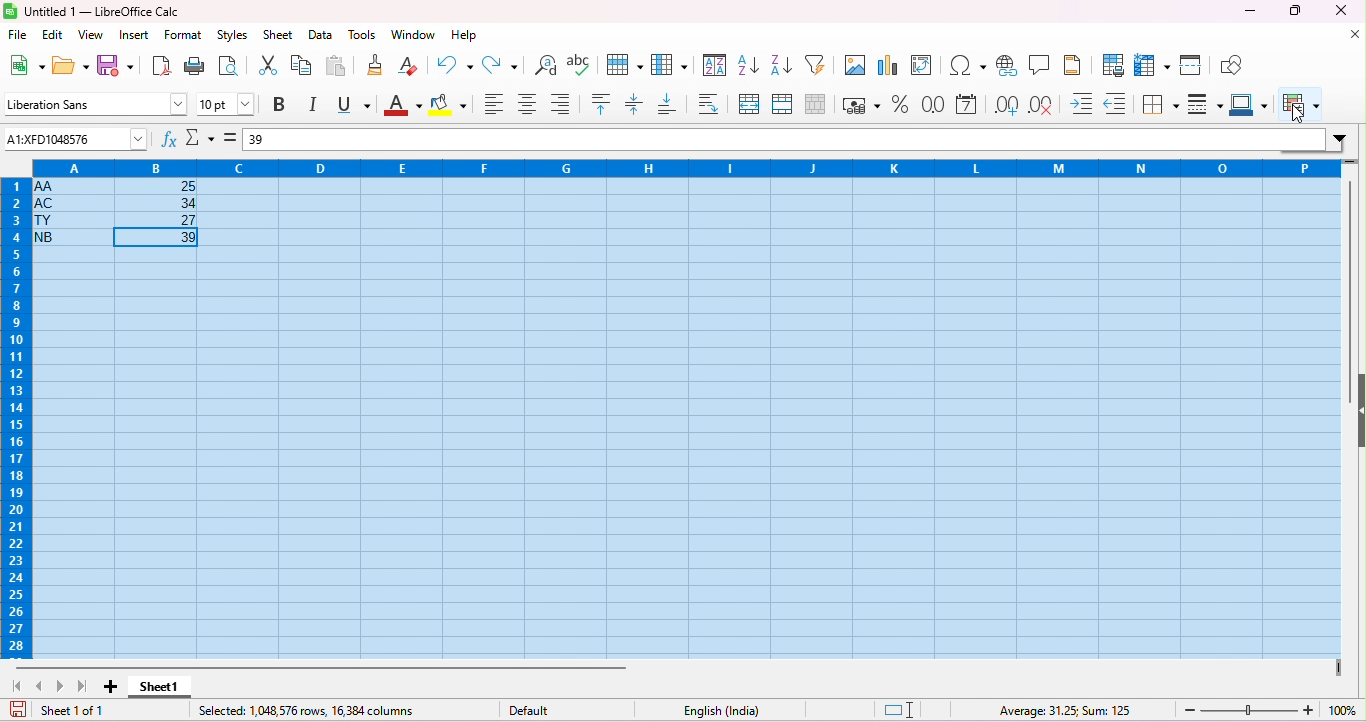  I want to click on increase indent, so click(1083, 103).